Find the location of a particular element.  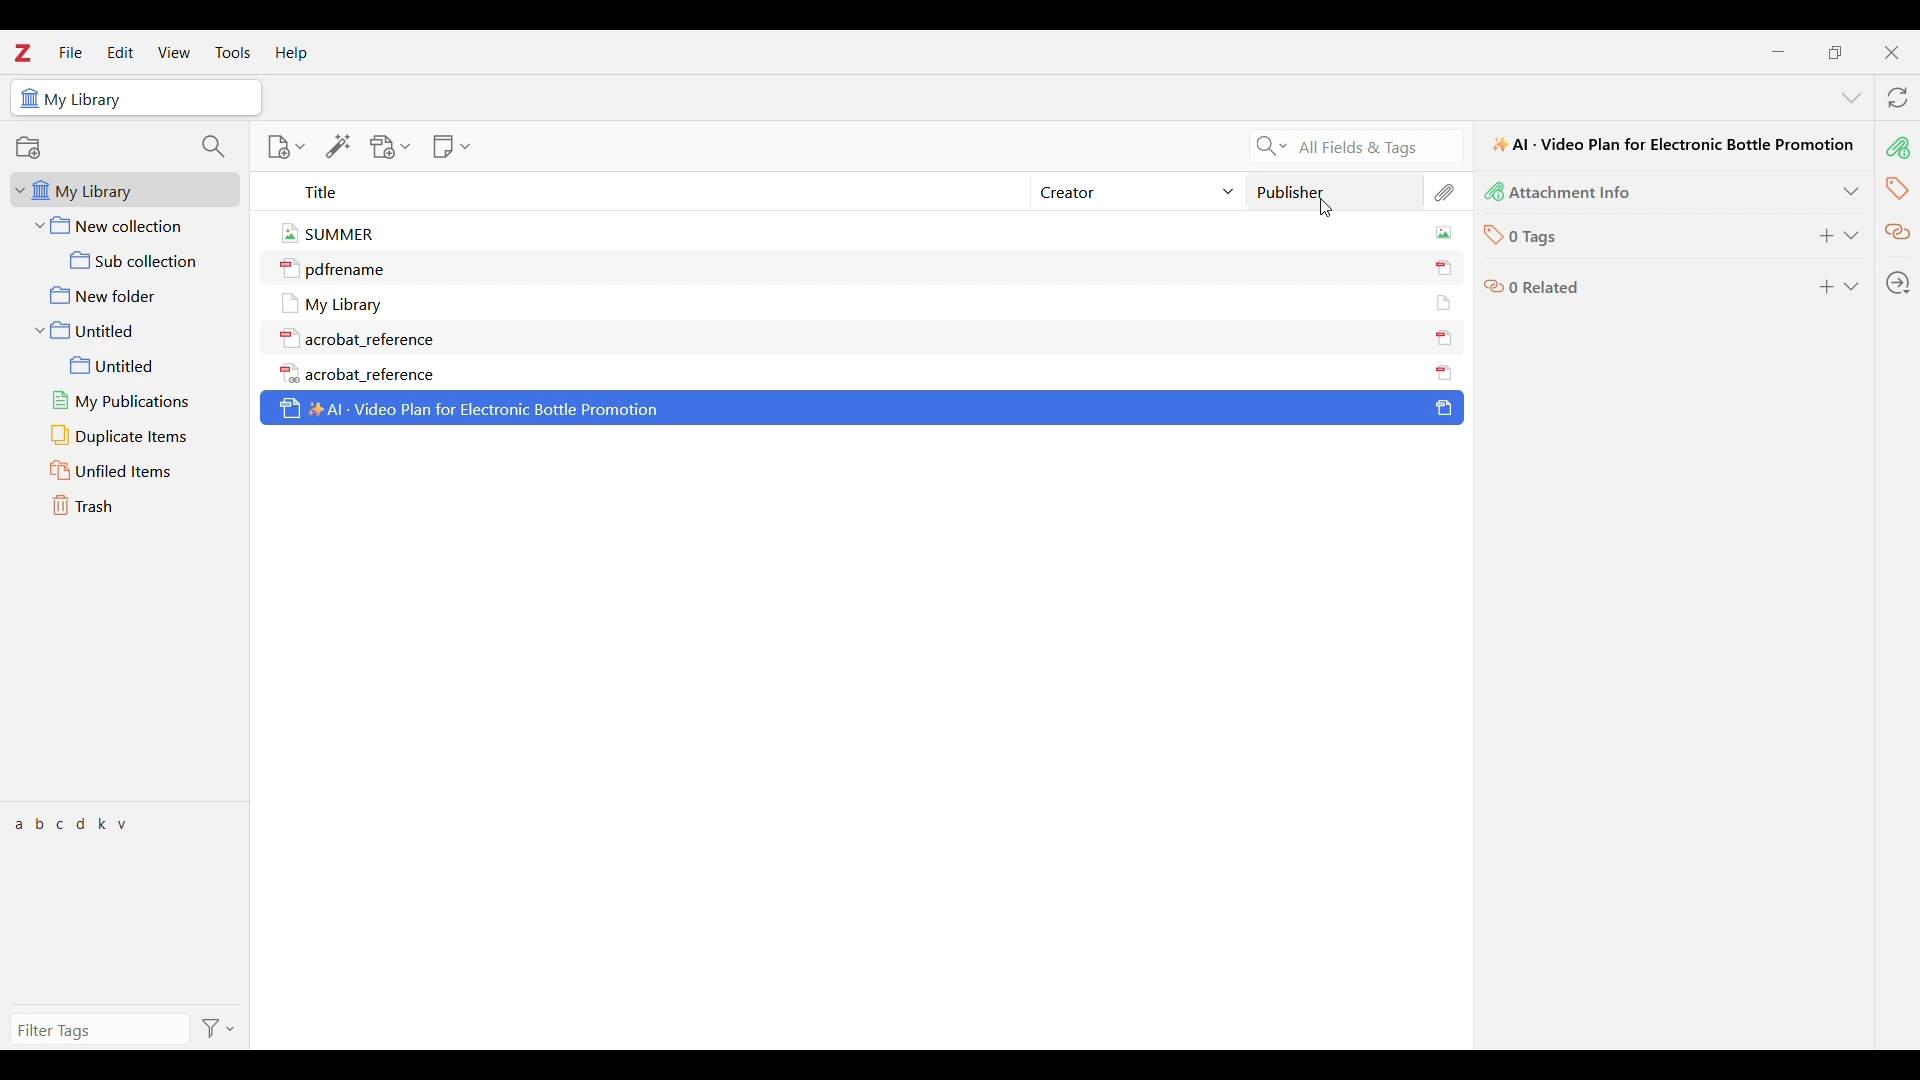

icon is located at coordinates (1494, 194).